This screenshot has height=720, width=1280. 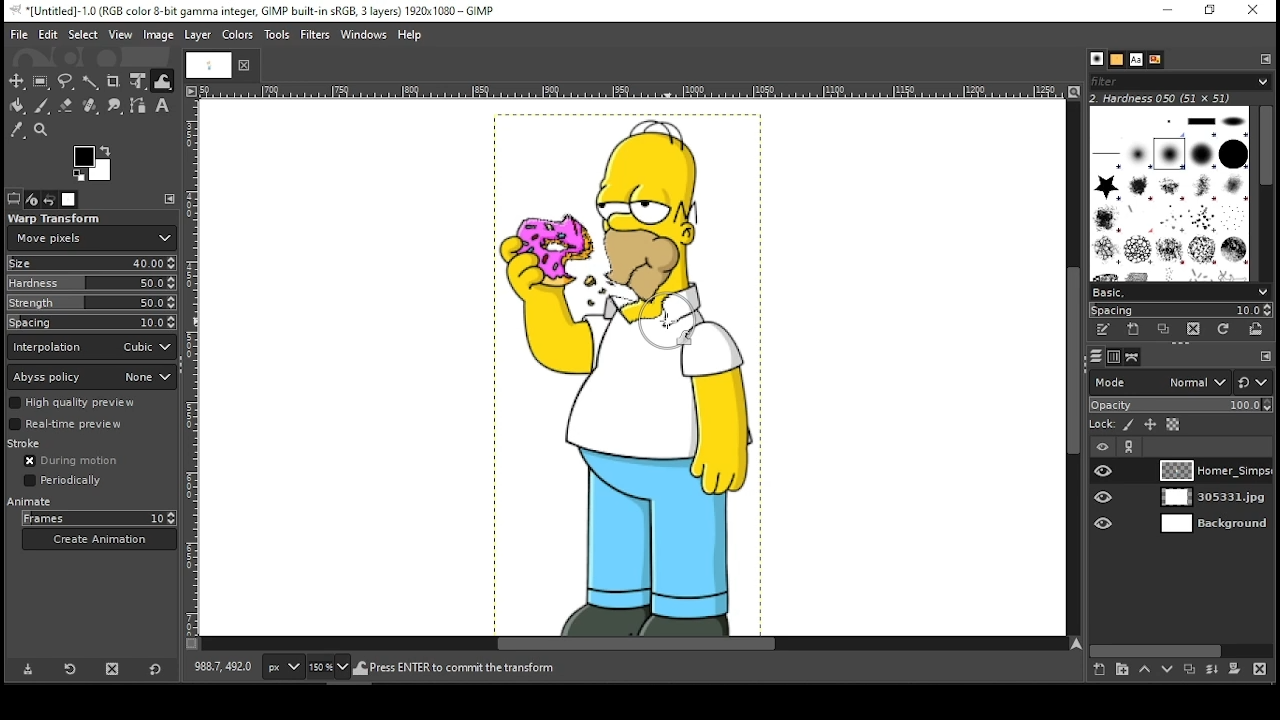 What do you see at coordinates (284, 667) in the screenshot?
I see `units` at bounding box center [284, 667].